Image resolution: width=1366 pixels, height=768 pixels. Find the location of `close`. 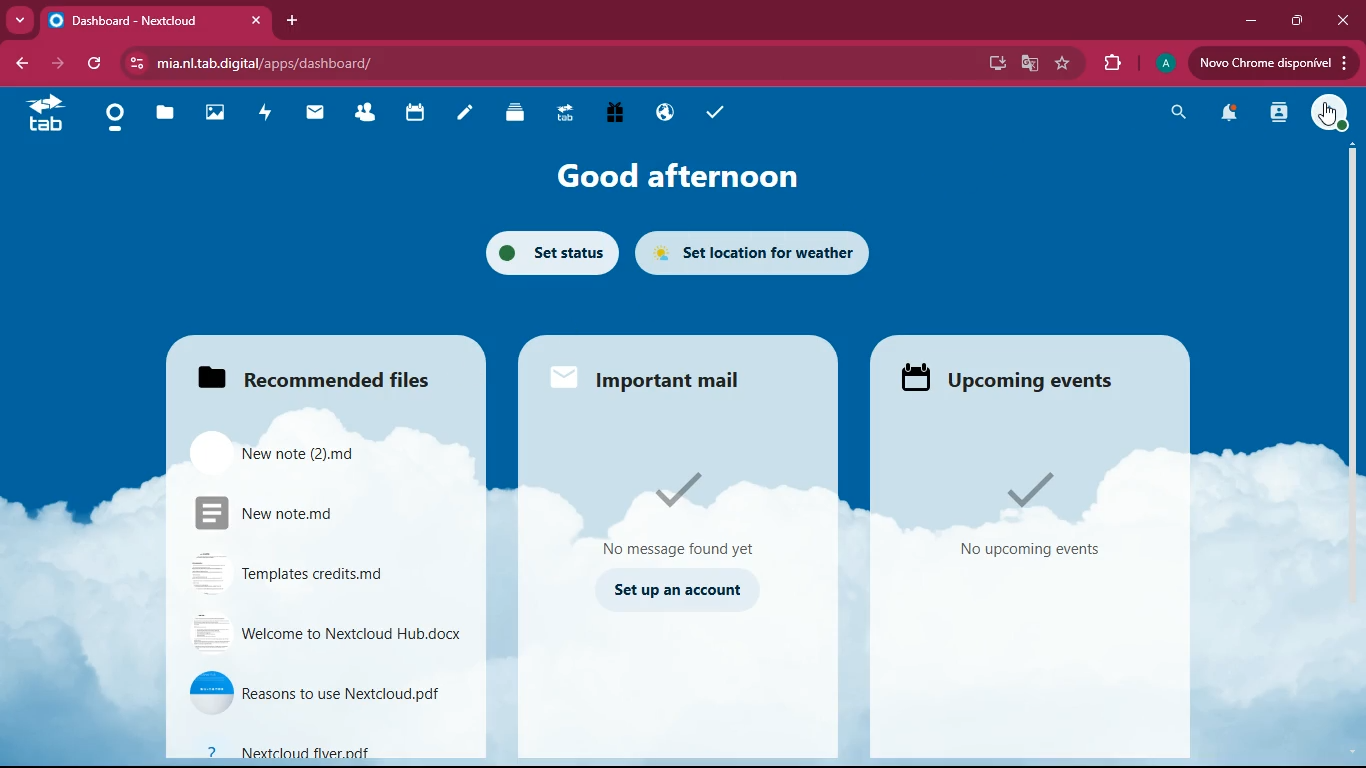

close is located at coordinates (1342, 19).